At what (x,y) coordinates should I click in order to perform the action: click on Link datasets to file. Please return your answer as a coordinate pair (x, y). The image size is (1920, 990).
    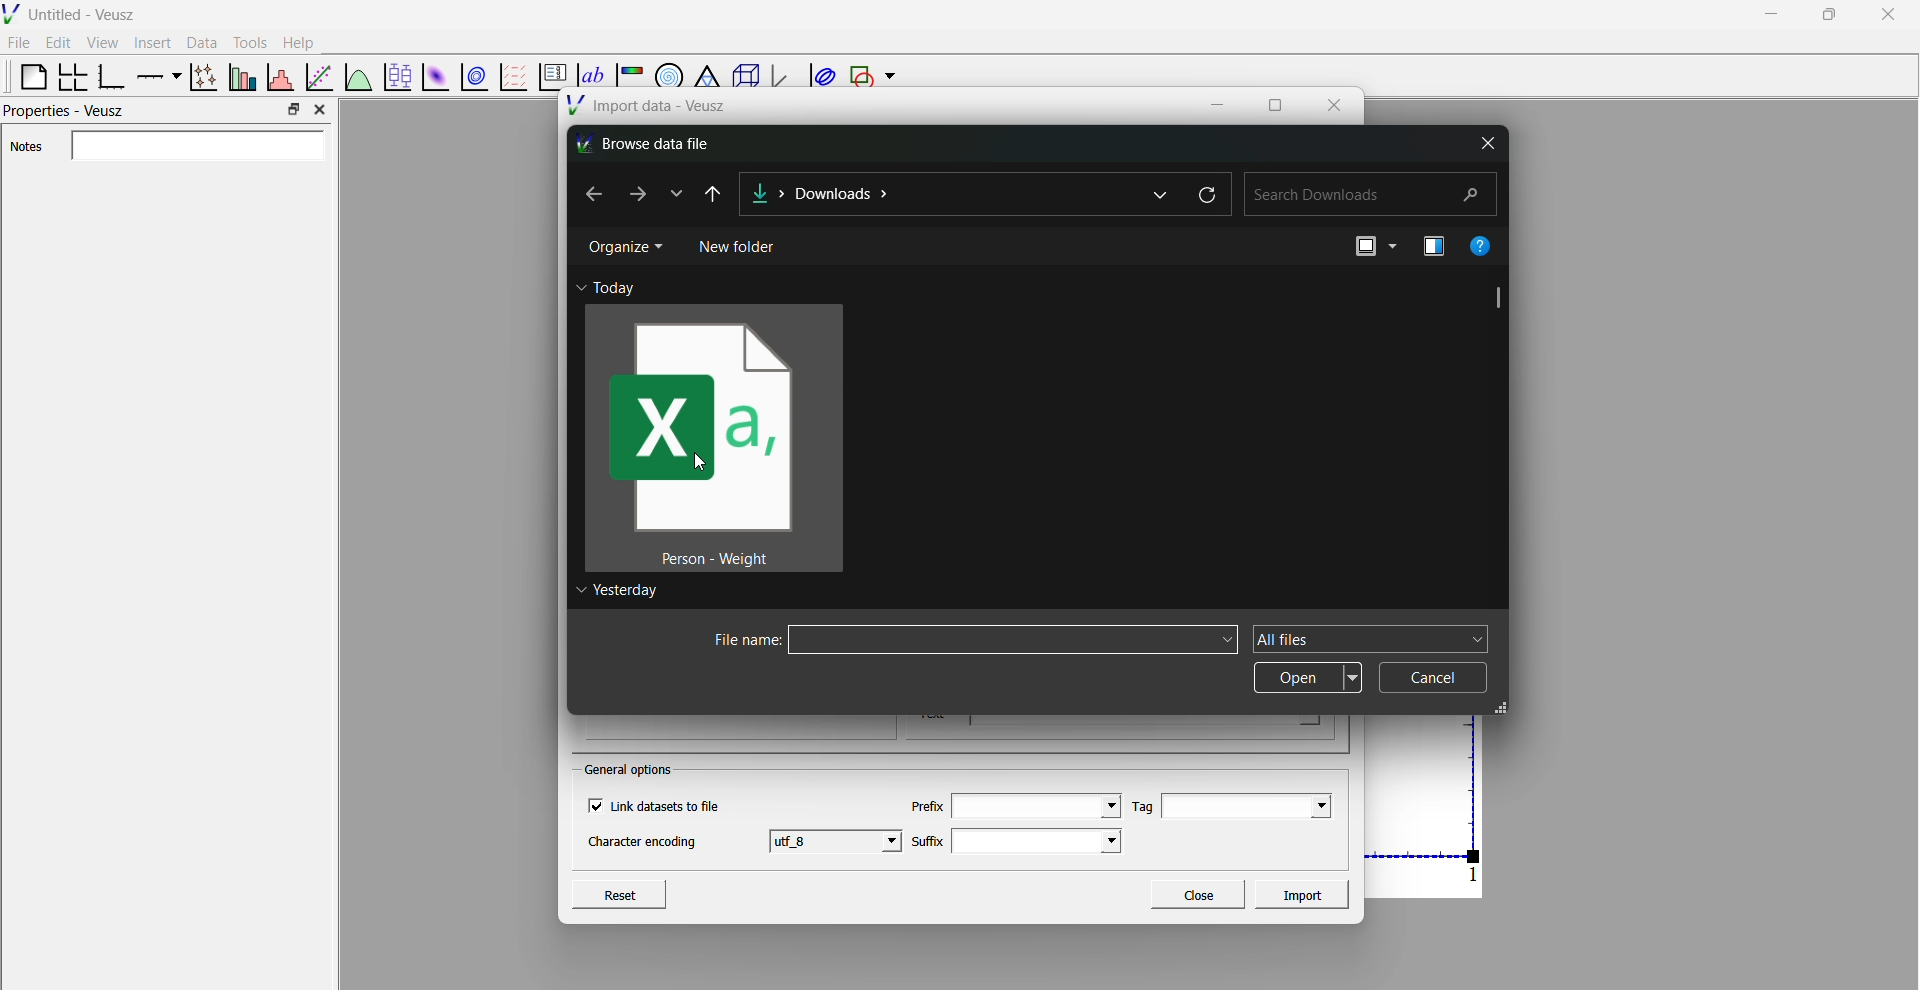
    Looking at the image, I should click on (661, 806).